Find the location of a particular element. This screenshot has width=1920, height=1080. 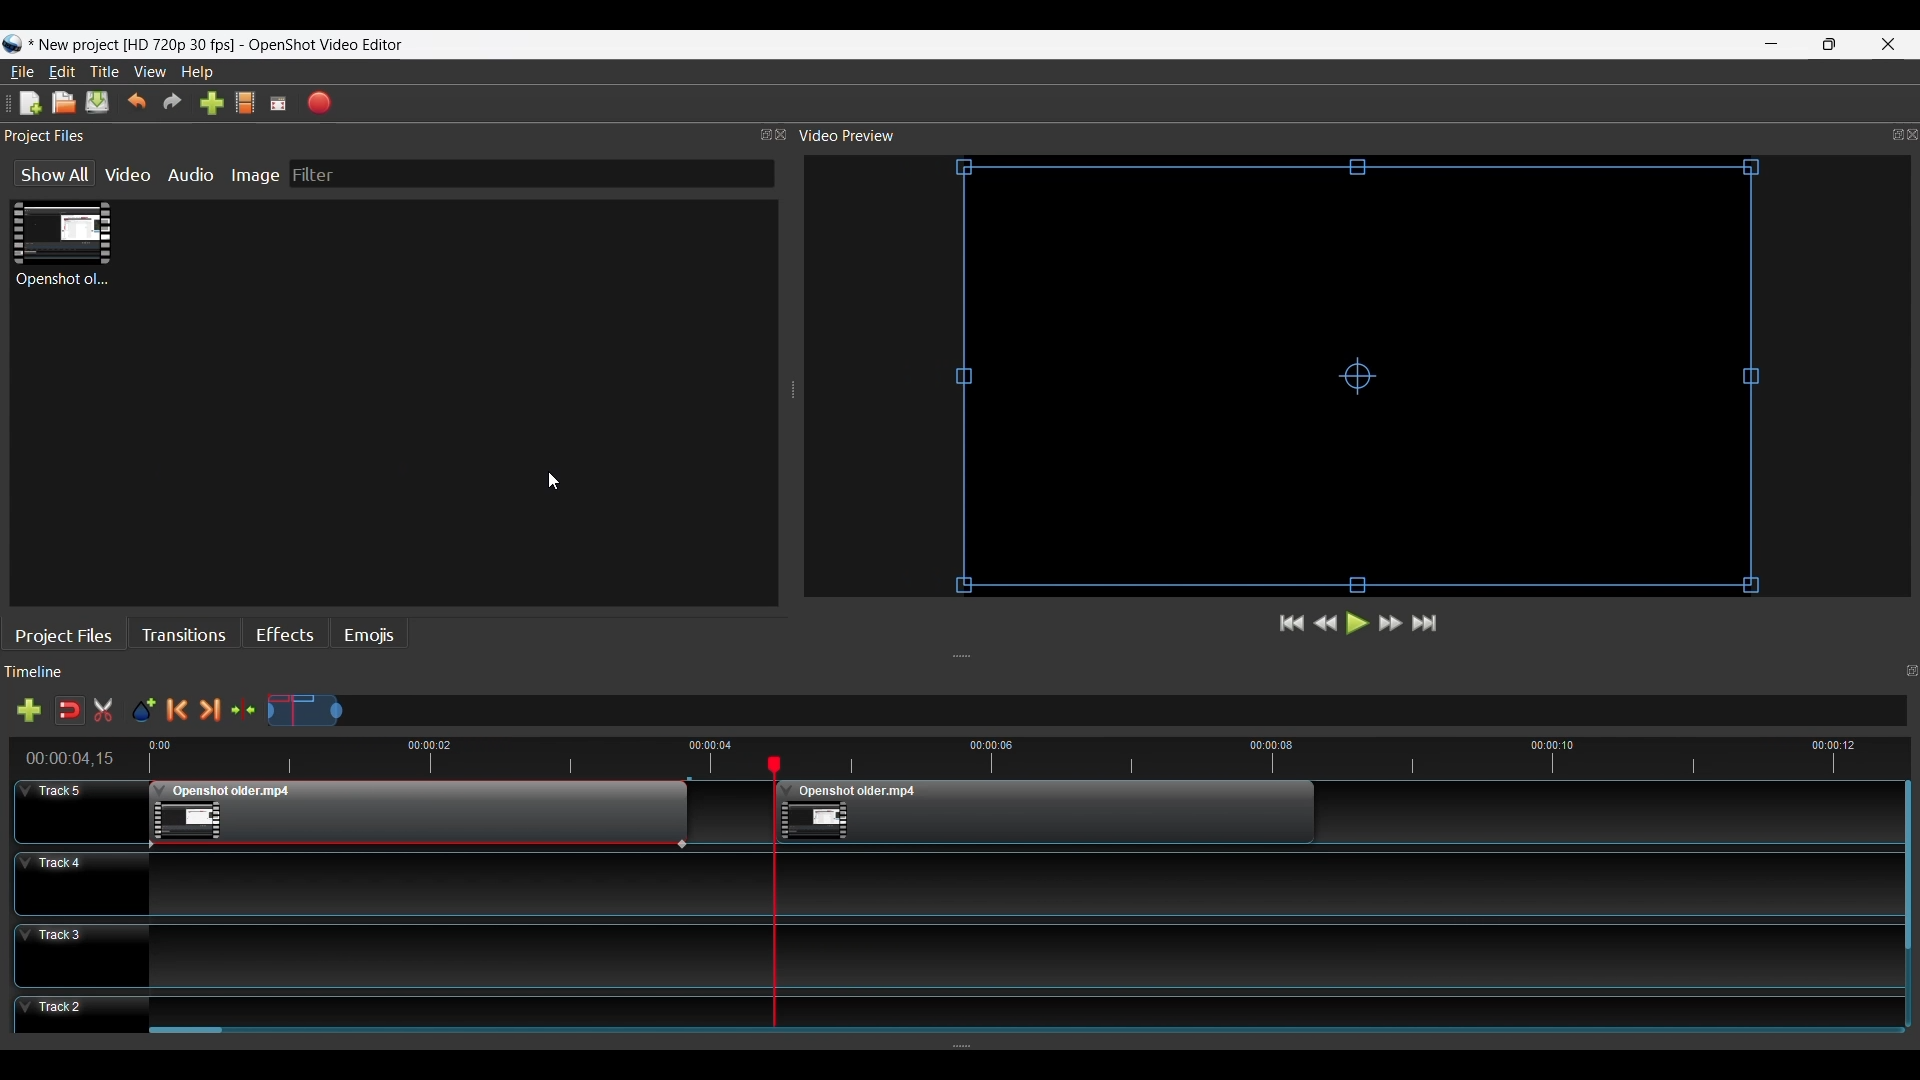

Track Panel is located at coordinates (1015, 955).